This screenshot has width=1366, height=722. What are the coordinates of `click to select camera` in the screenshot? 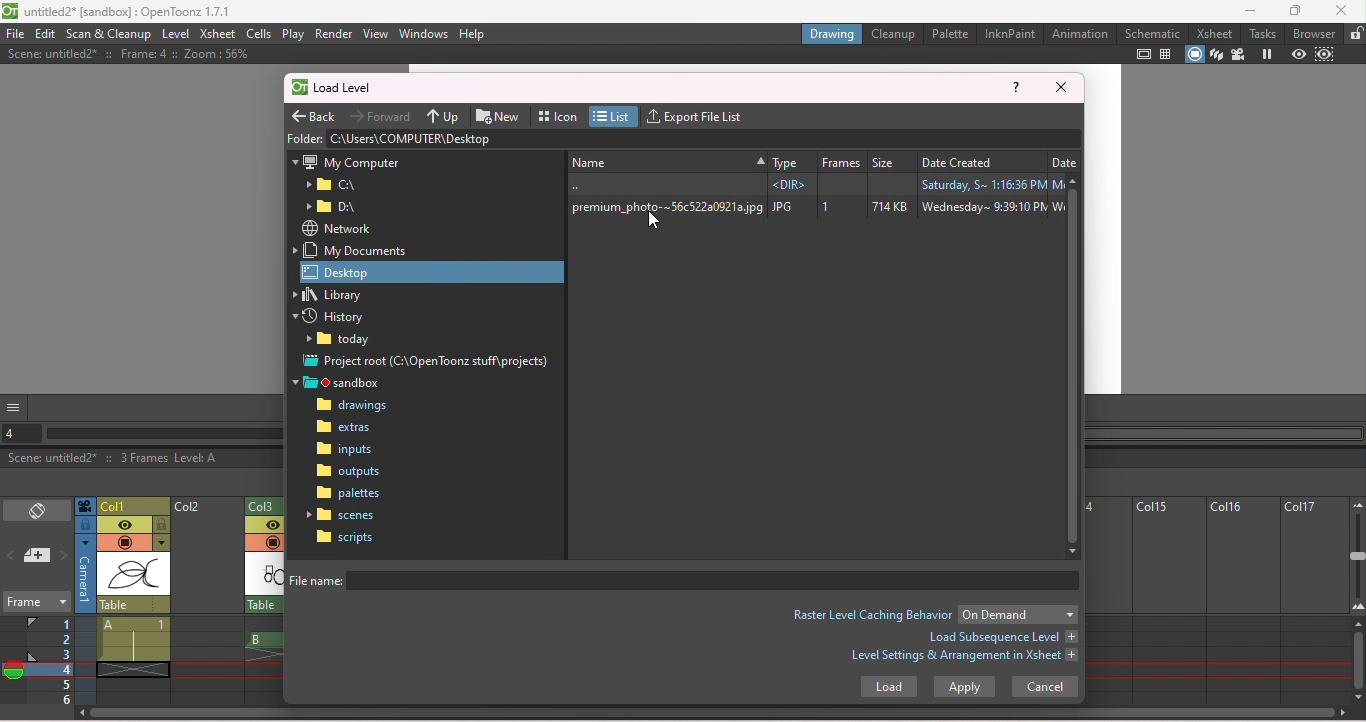 It's located at (85, 525).